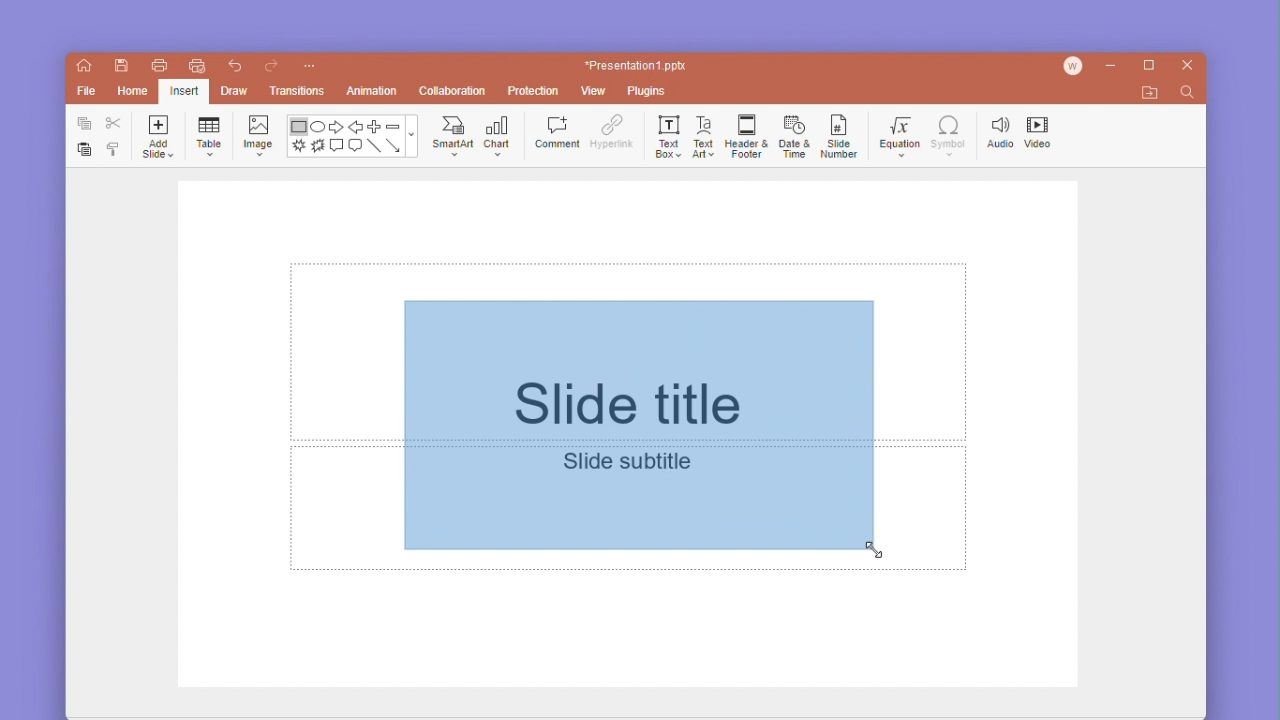 This screenshot has height=720, width=1280. What do you see at coordinates (1149, 93) in the screenshot?
I see `open file location` at bounding box center [1149, 93].